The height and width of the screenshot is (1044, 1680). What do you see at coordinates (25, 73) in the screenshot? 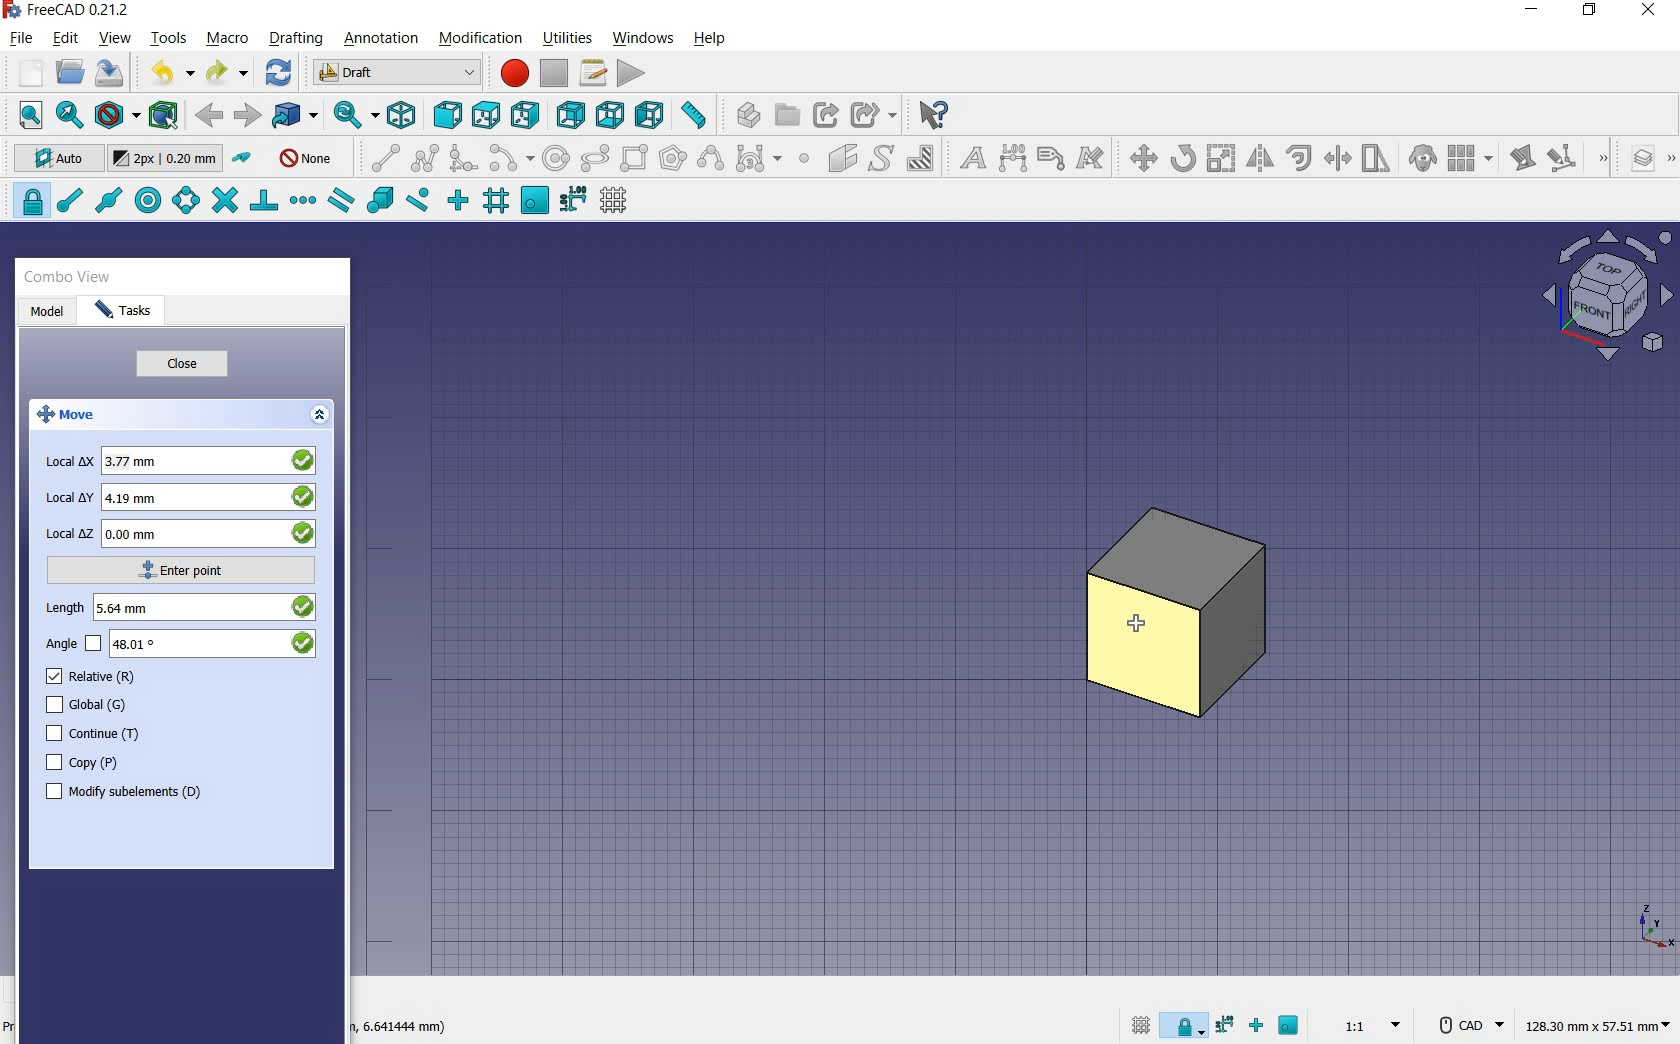
I see `new` at bounding box center [25, 73].